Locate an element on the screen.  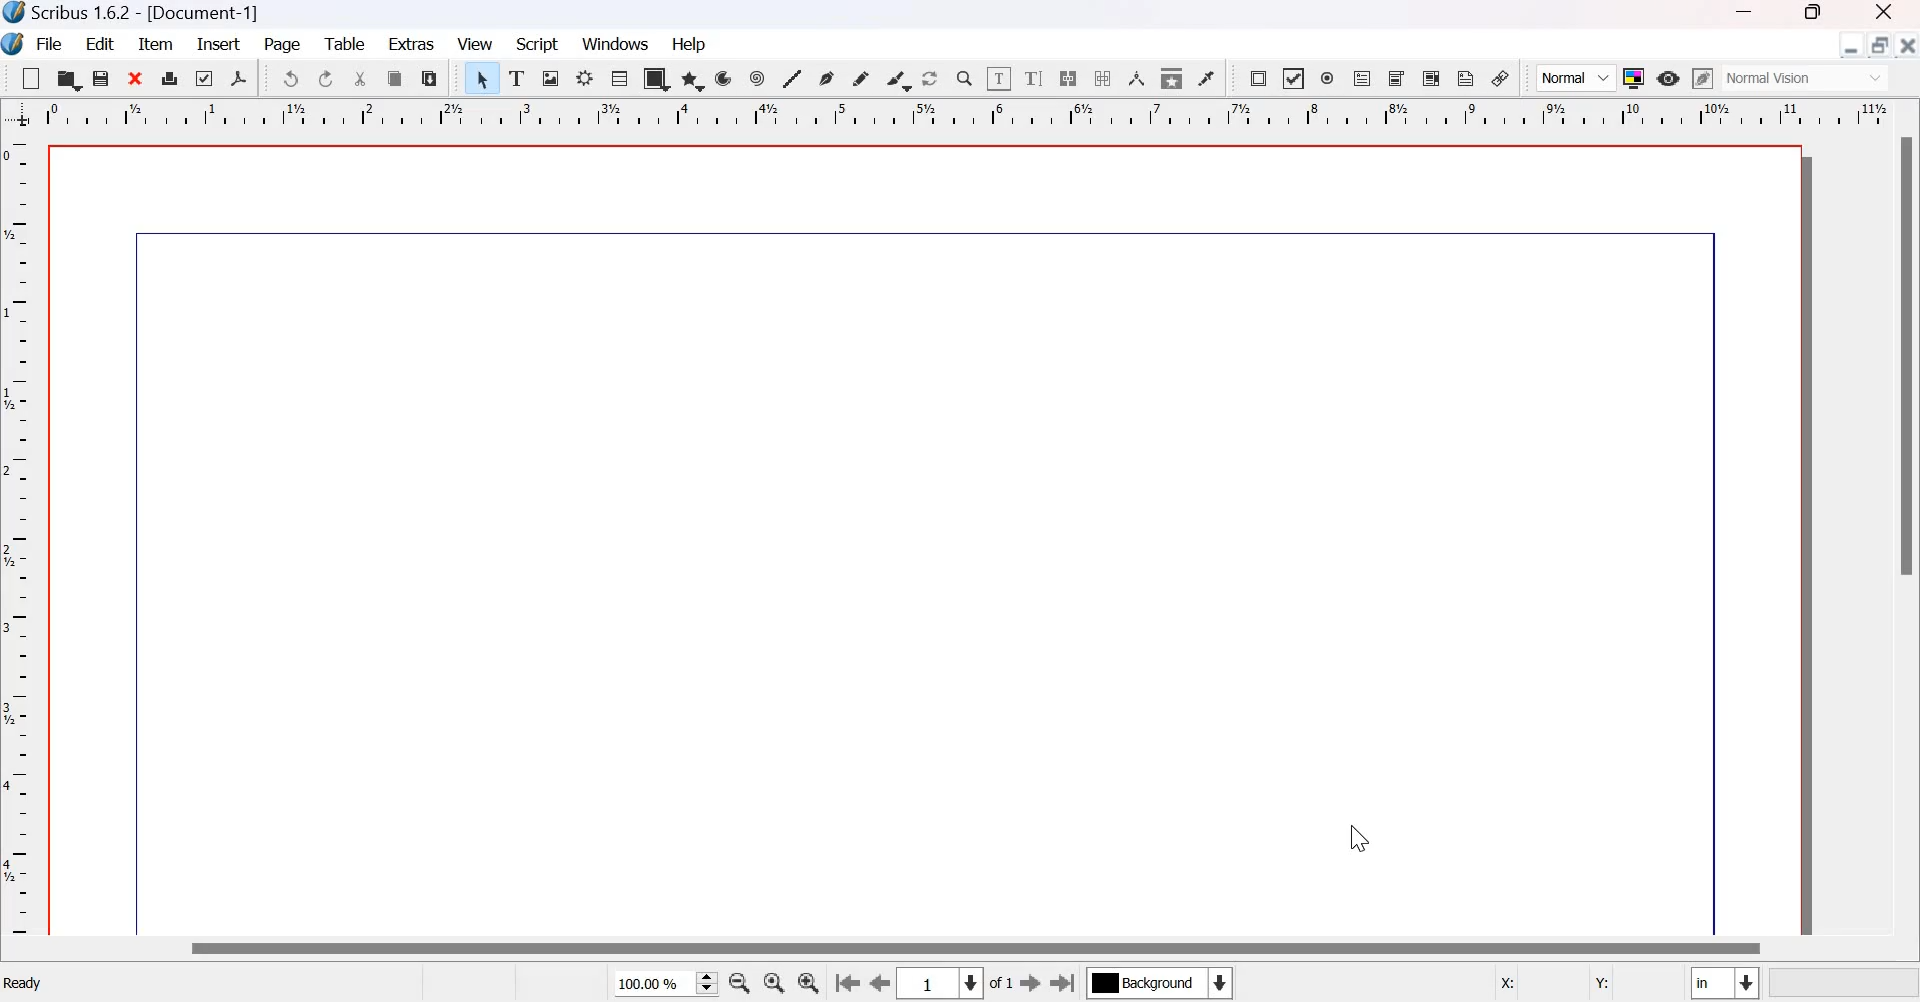
Minimize is located at coordinates (1853, 46).